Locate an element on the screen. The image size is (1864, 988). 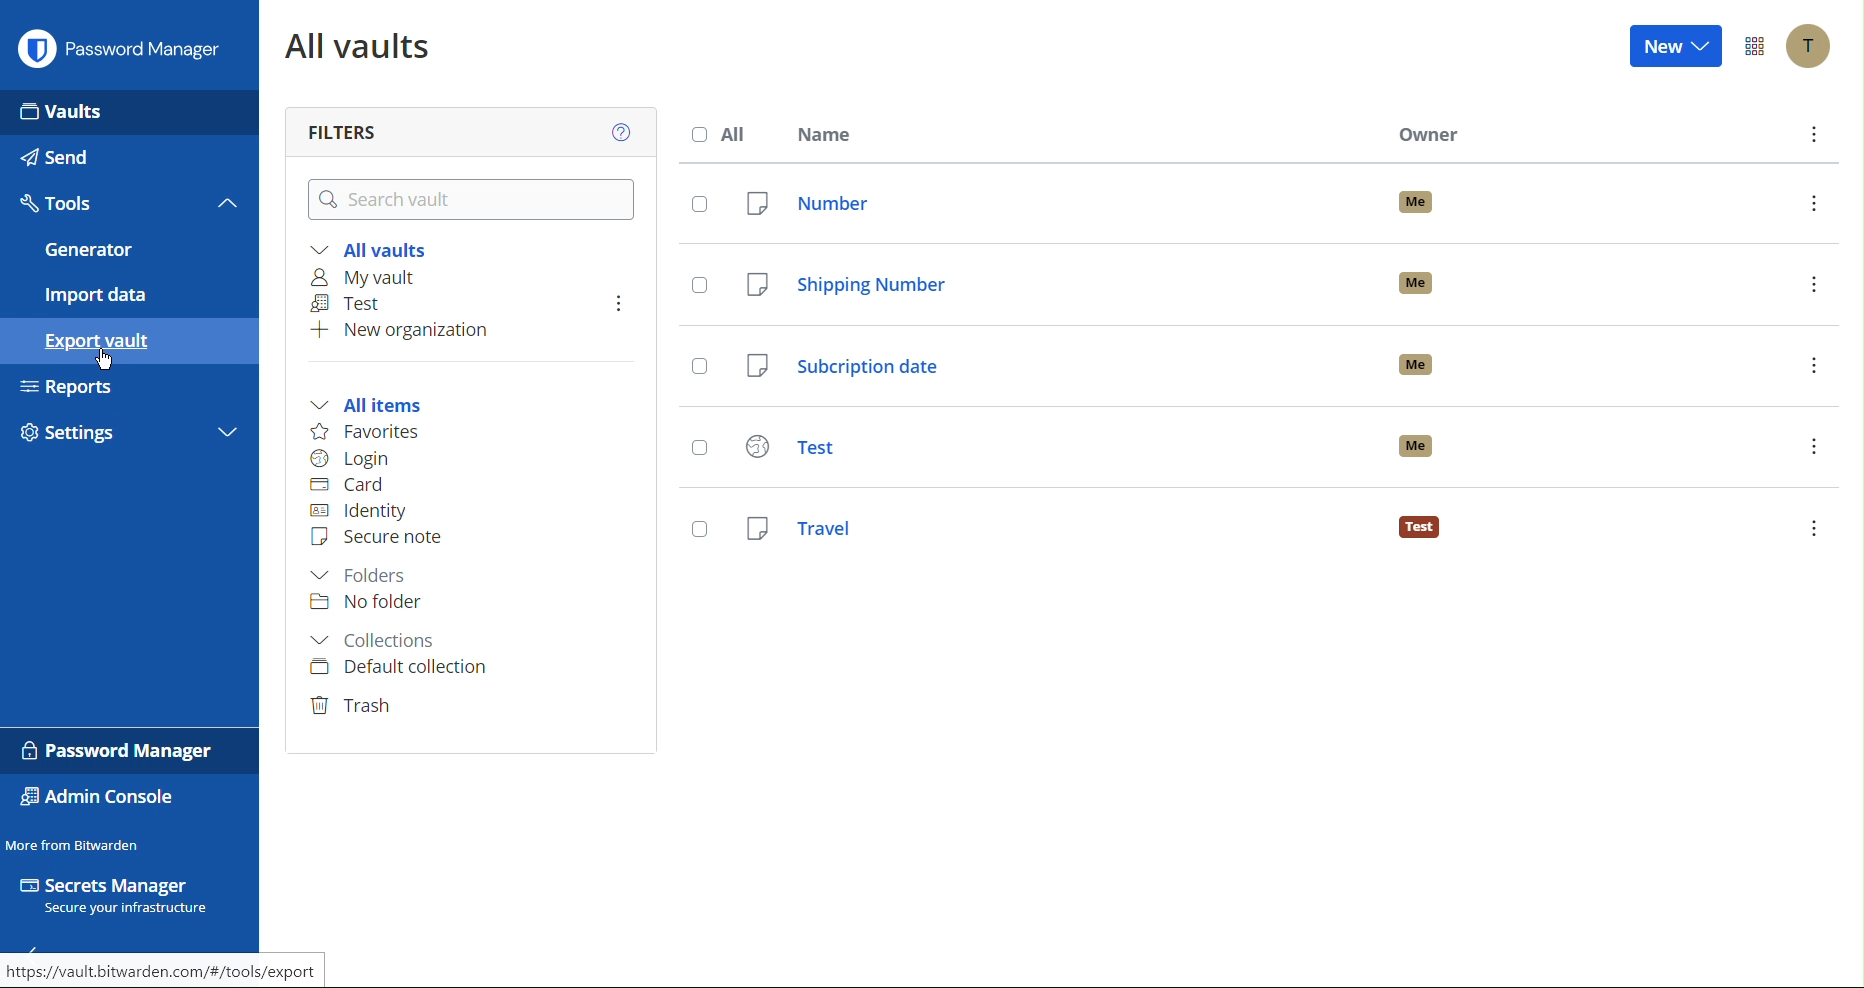
Import data is located at coordinates (132, 294).